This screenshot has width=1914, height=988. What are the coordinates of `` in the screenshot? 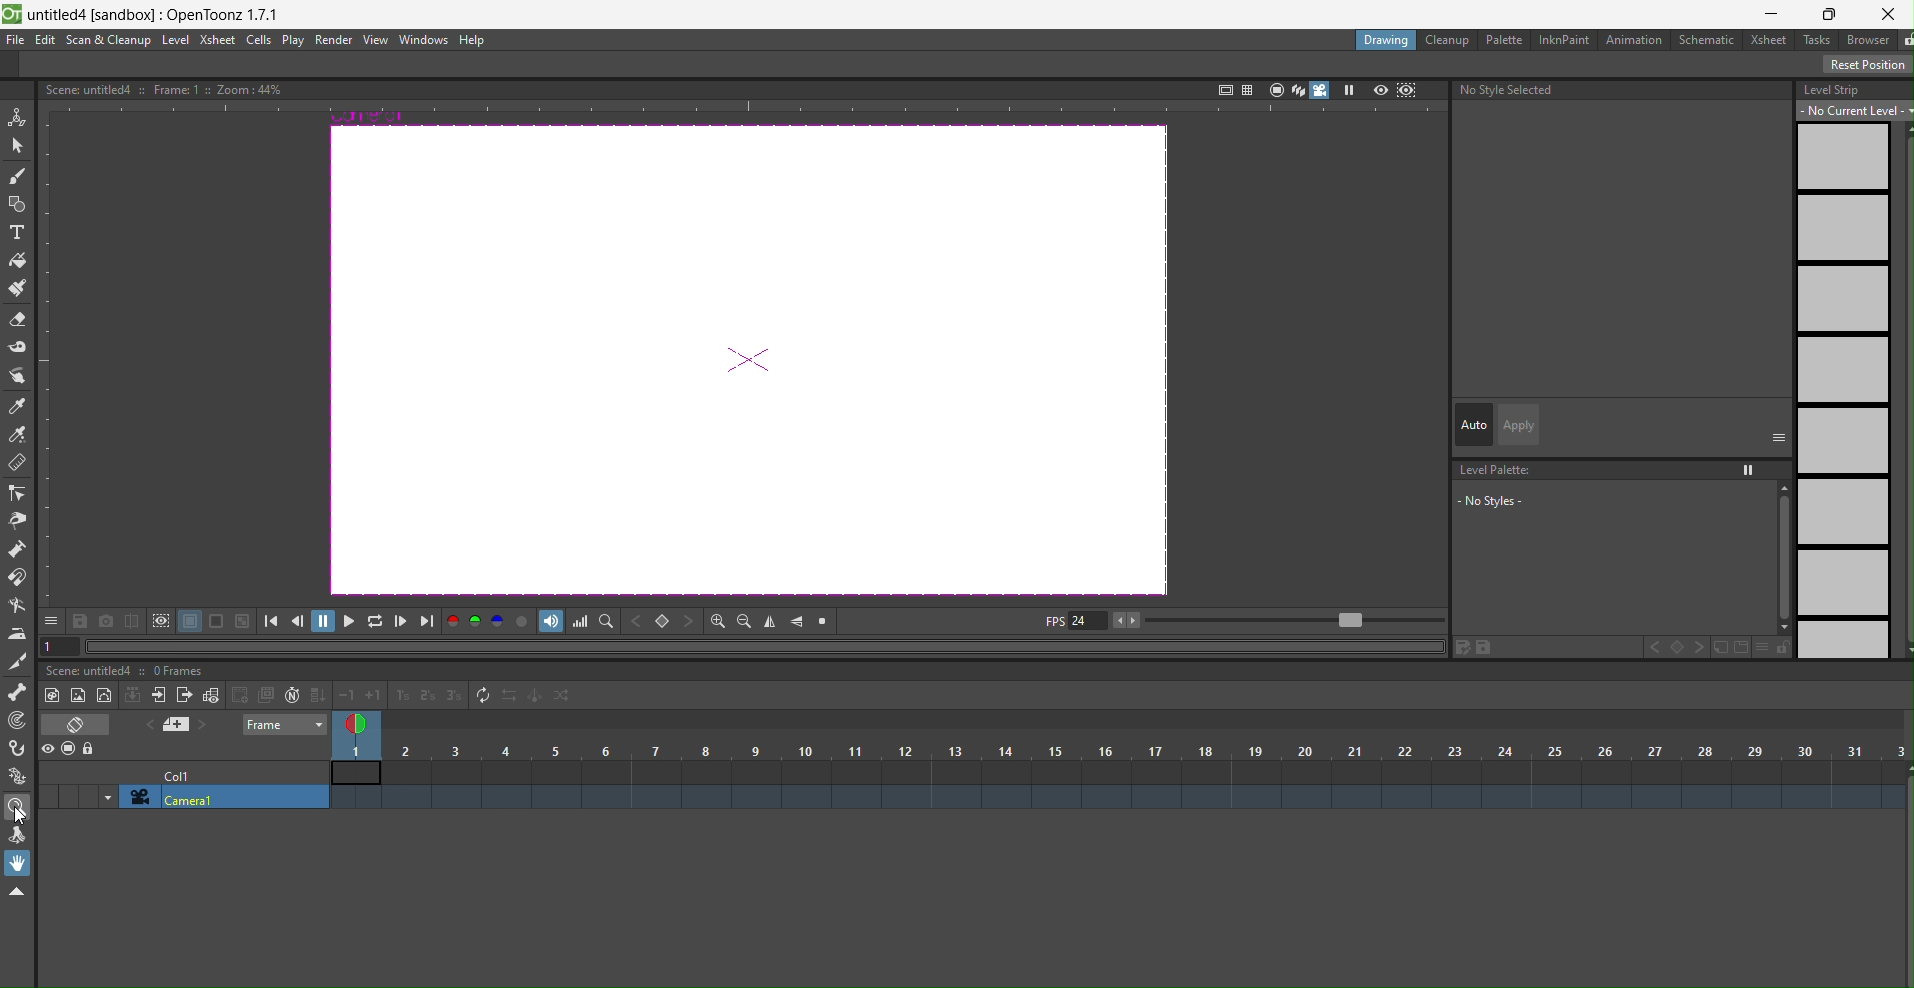 It's located at (580, 621).